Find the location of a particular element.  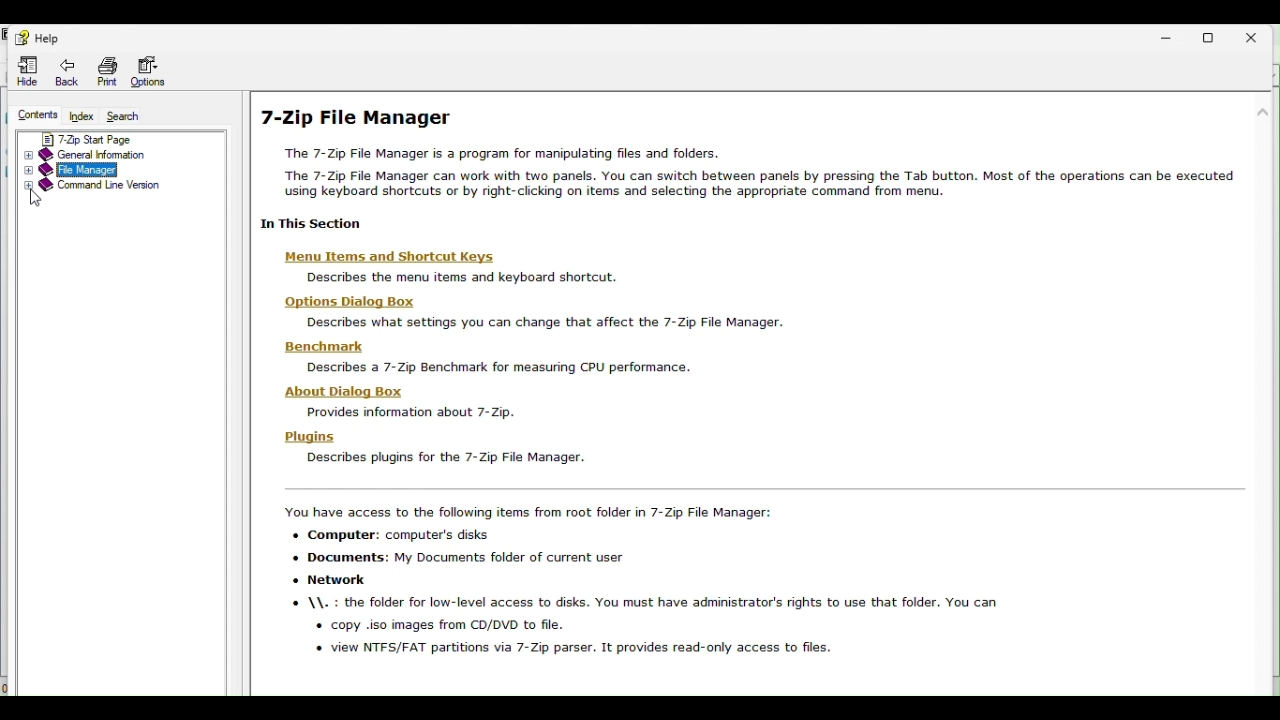

7-Zip File Manager
The 7-Zip File Manager is a program for manipulating files and folders.
The 7-2Zip File Manager can work with two panels. You can switch between panels by pressing the Tab button. Most of the operations can be executed
using keyboard shortcuts or by right-clicking on items and selecting the appropriate command from menu. is located at coordinates (747, 151).